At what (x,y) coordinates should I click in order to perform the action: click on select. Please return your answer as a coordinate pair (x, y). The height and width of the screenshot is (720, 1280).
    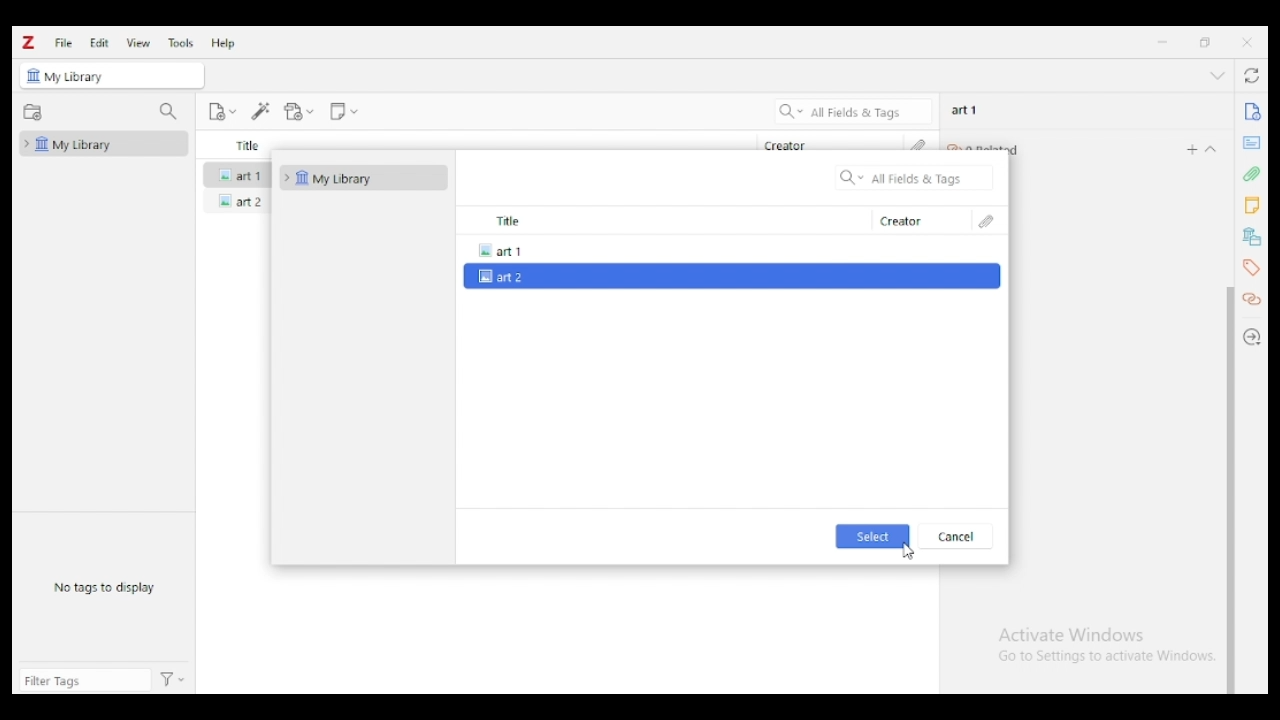
    Looking at the image, I should click on (874, 536).